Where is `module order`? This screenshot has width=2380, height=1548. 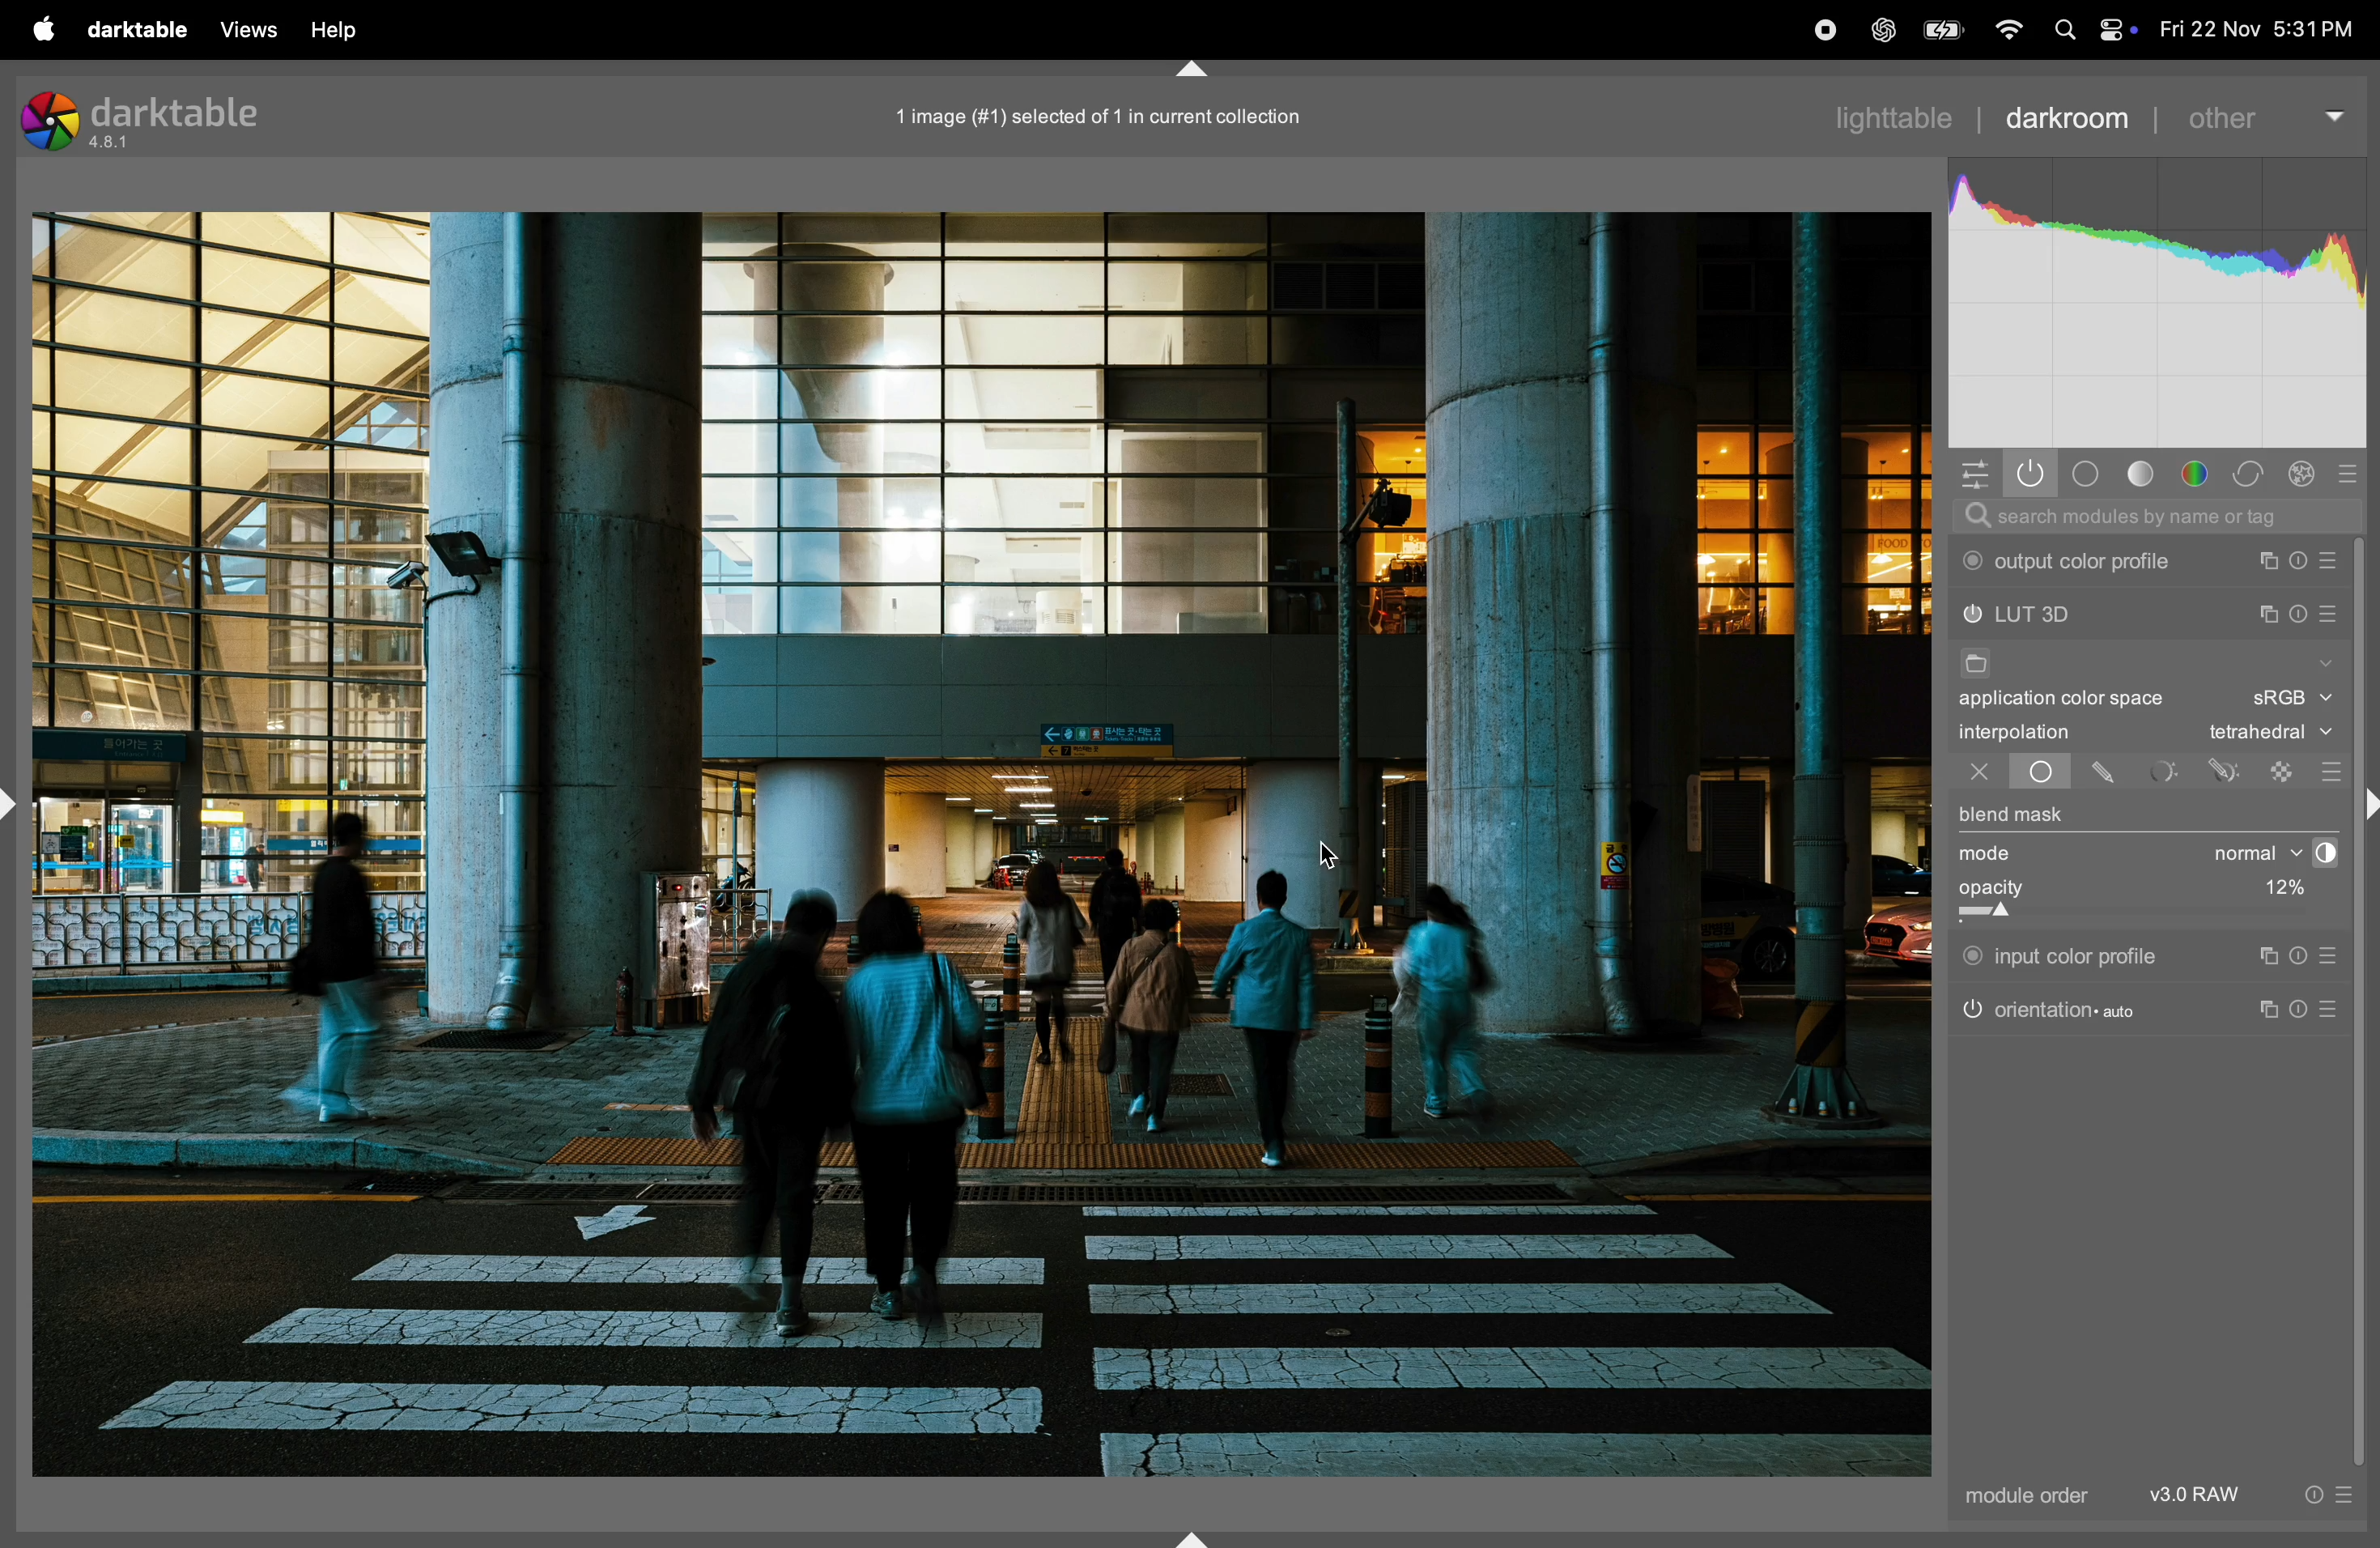 module order is located at coordinates (2021, 1498).